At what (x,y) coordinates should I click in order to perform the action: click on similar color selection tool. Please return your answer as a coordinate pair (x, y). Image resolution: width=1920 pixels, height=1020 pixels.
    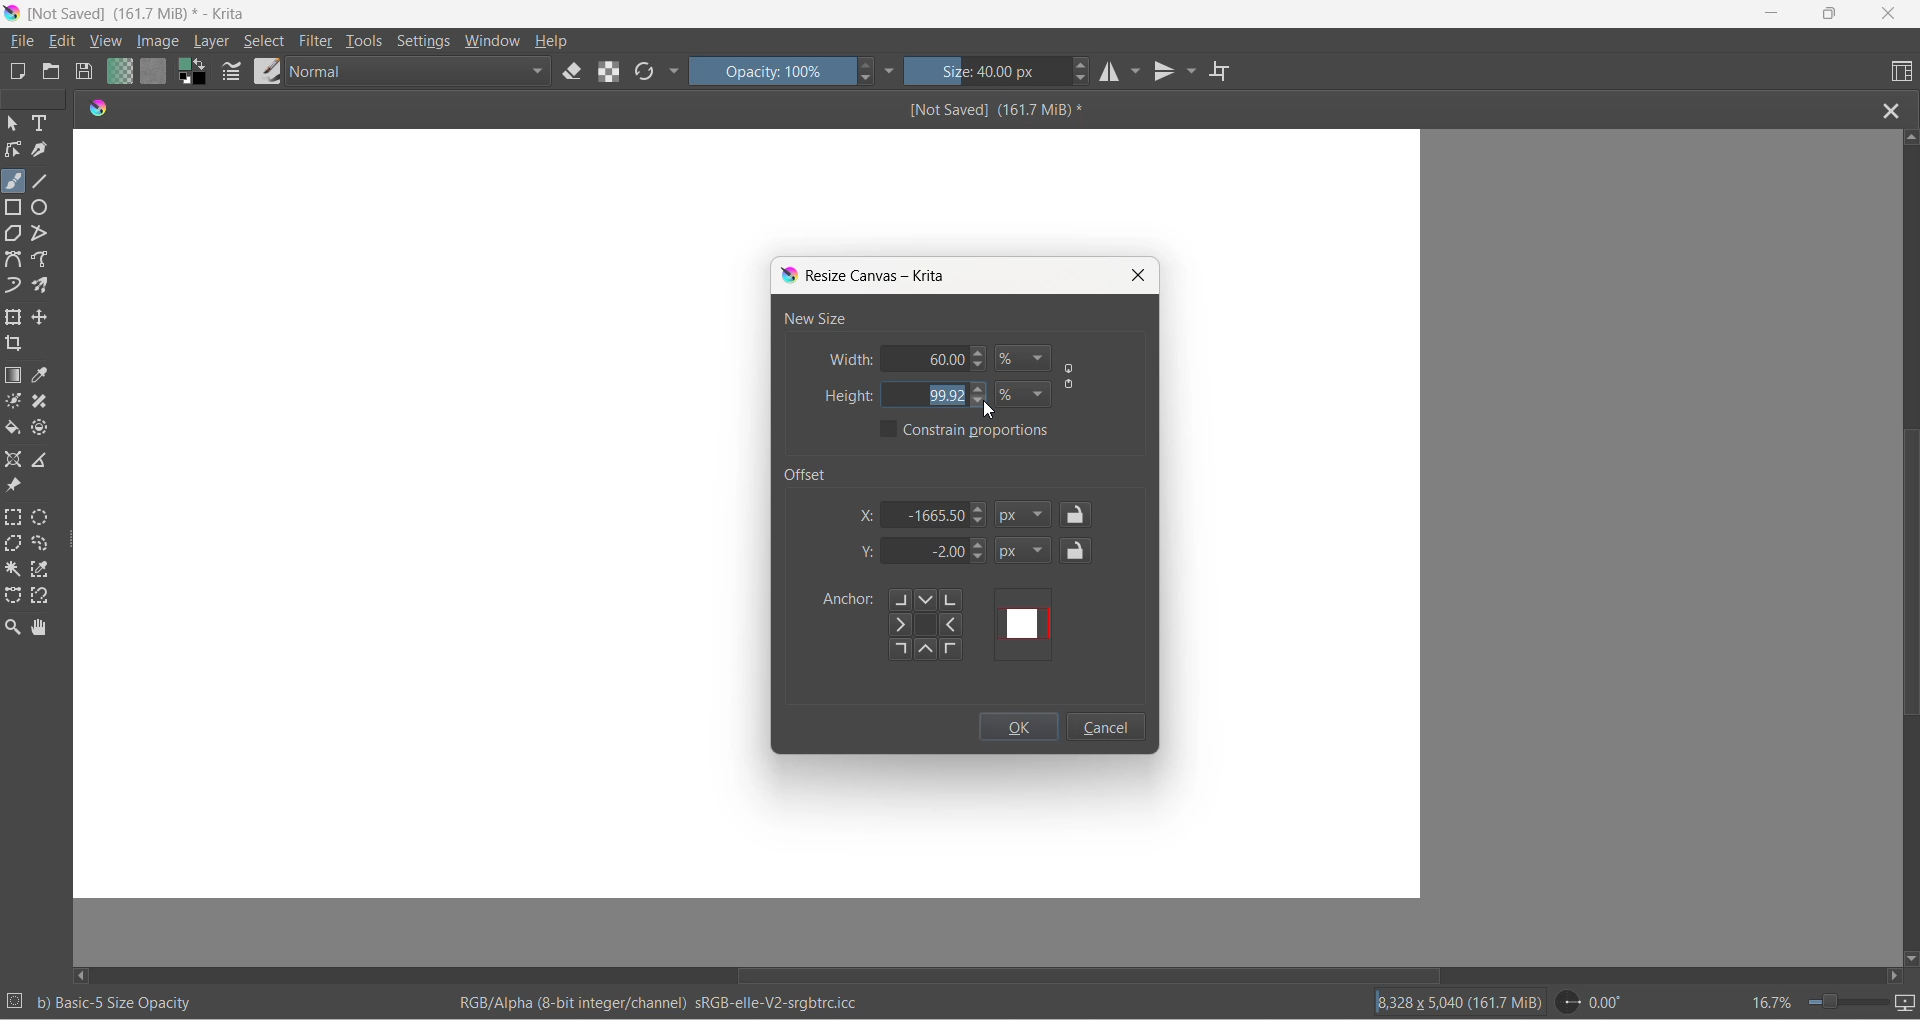
    Looking at the image, I should click on (43, 573).